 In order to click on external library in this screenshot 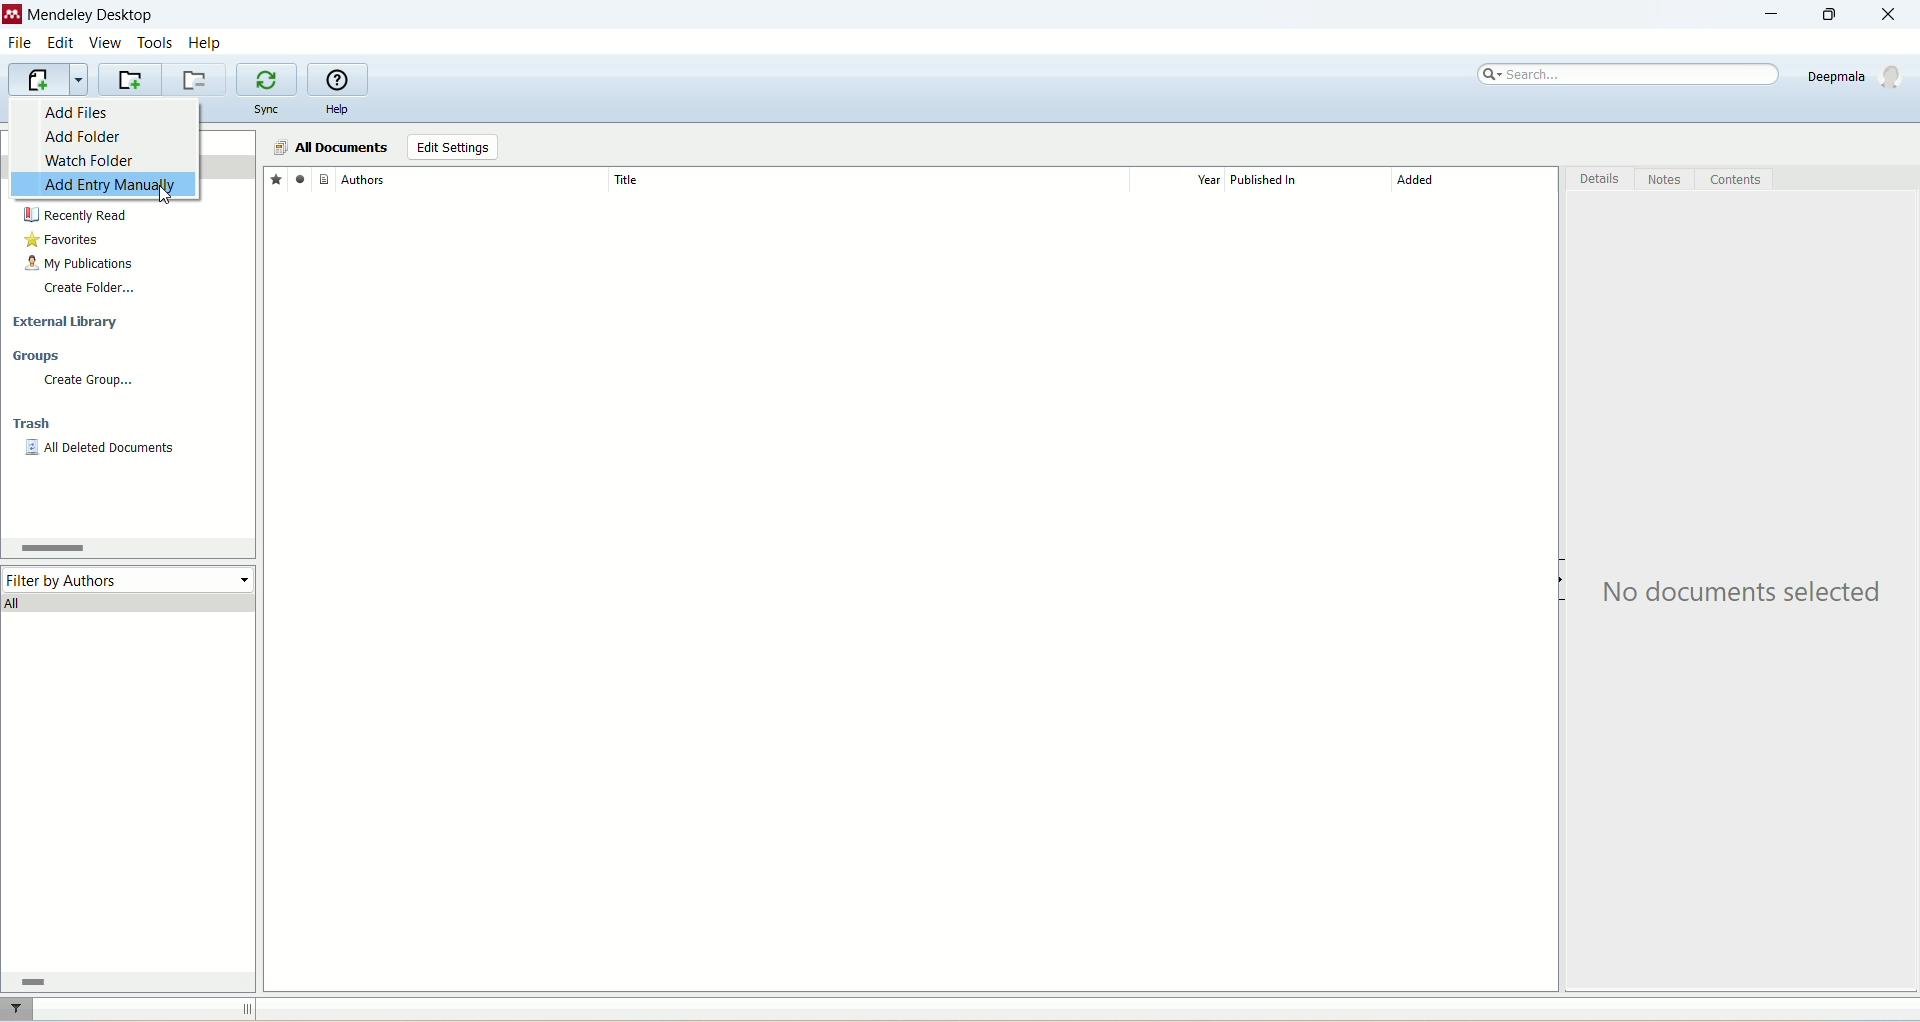, I will do `click(69, 323)`.